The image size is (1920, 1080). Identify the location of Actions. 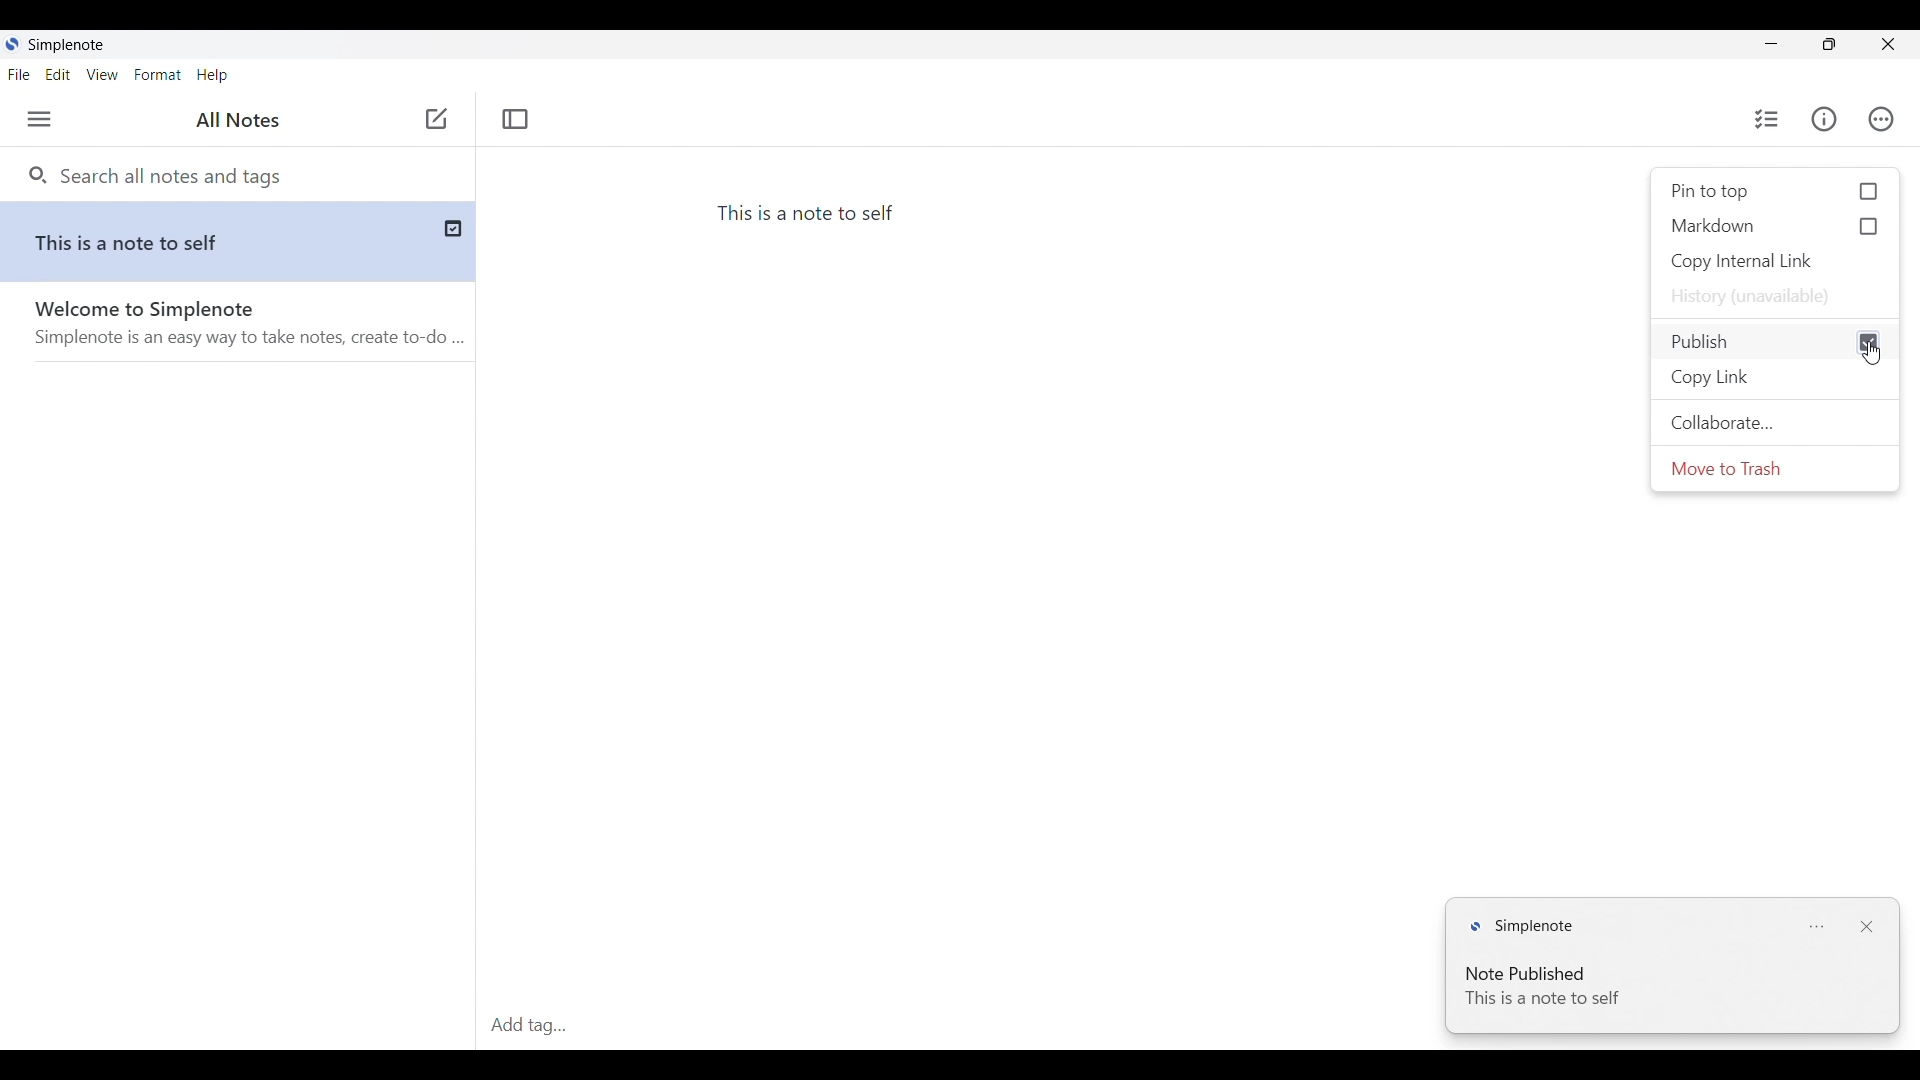
(1881, 119).